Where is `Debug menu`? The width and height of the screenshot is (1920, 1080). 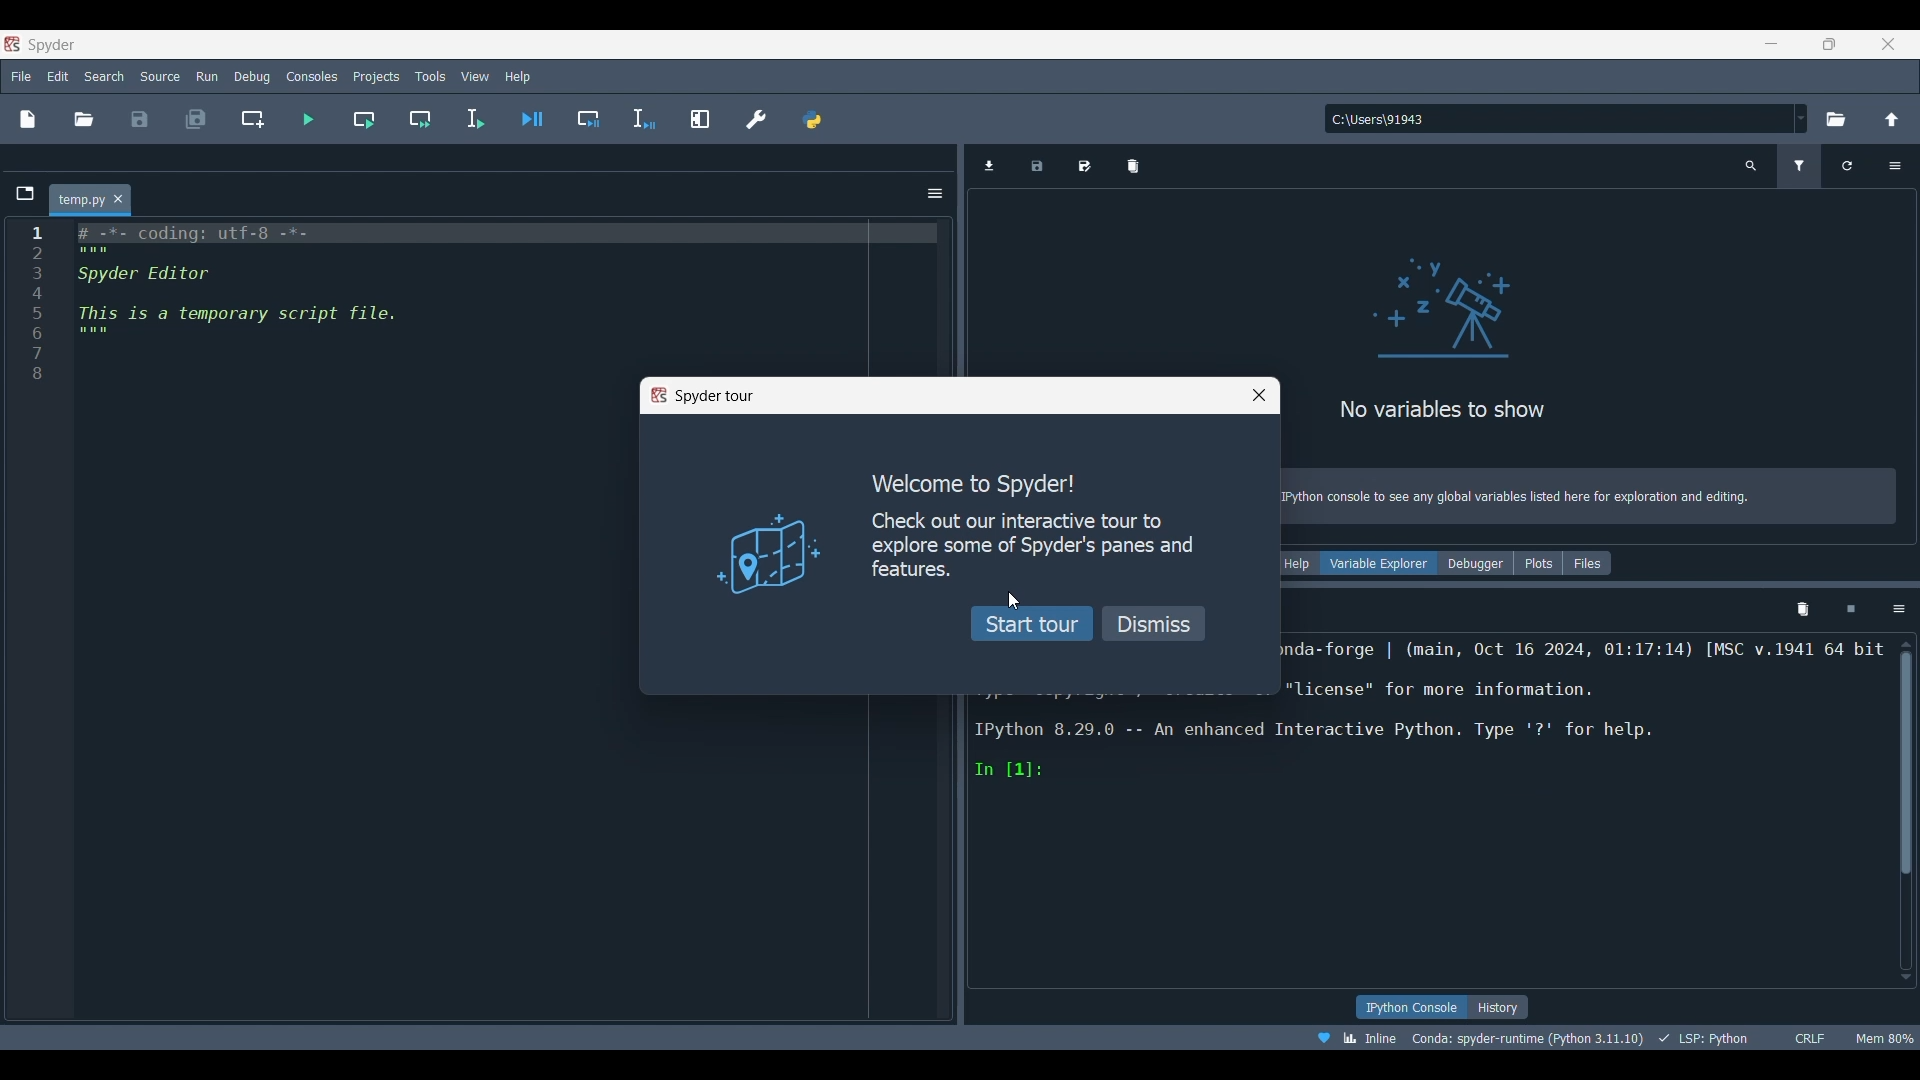 Debug menu is located at coordinates (252, 75).